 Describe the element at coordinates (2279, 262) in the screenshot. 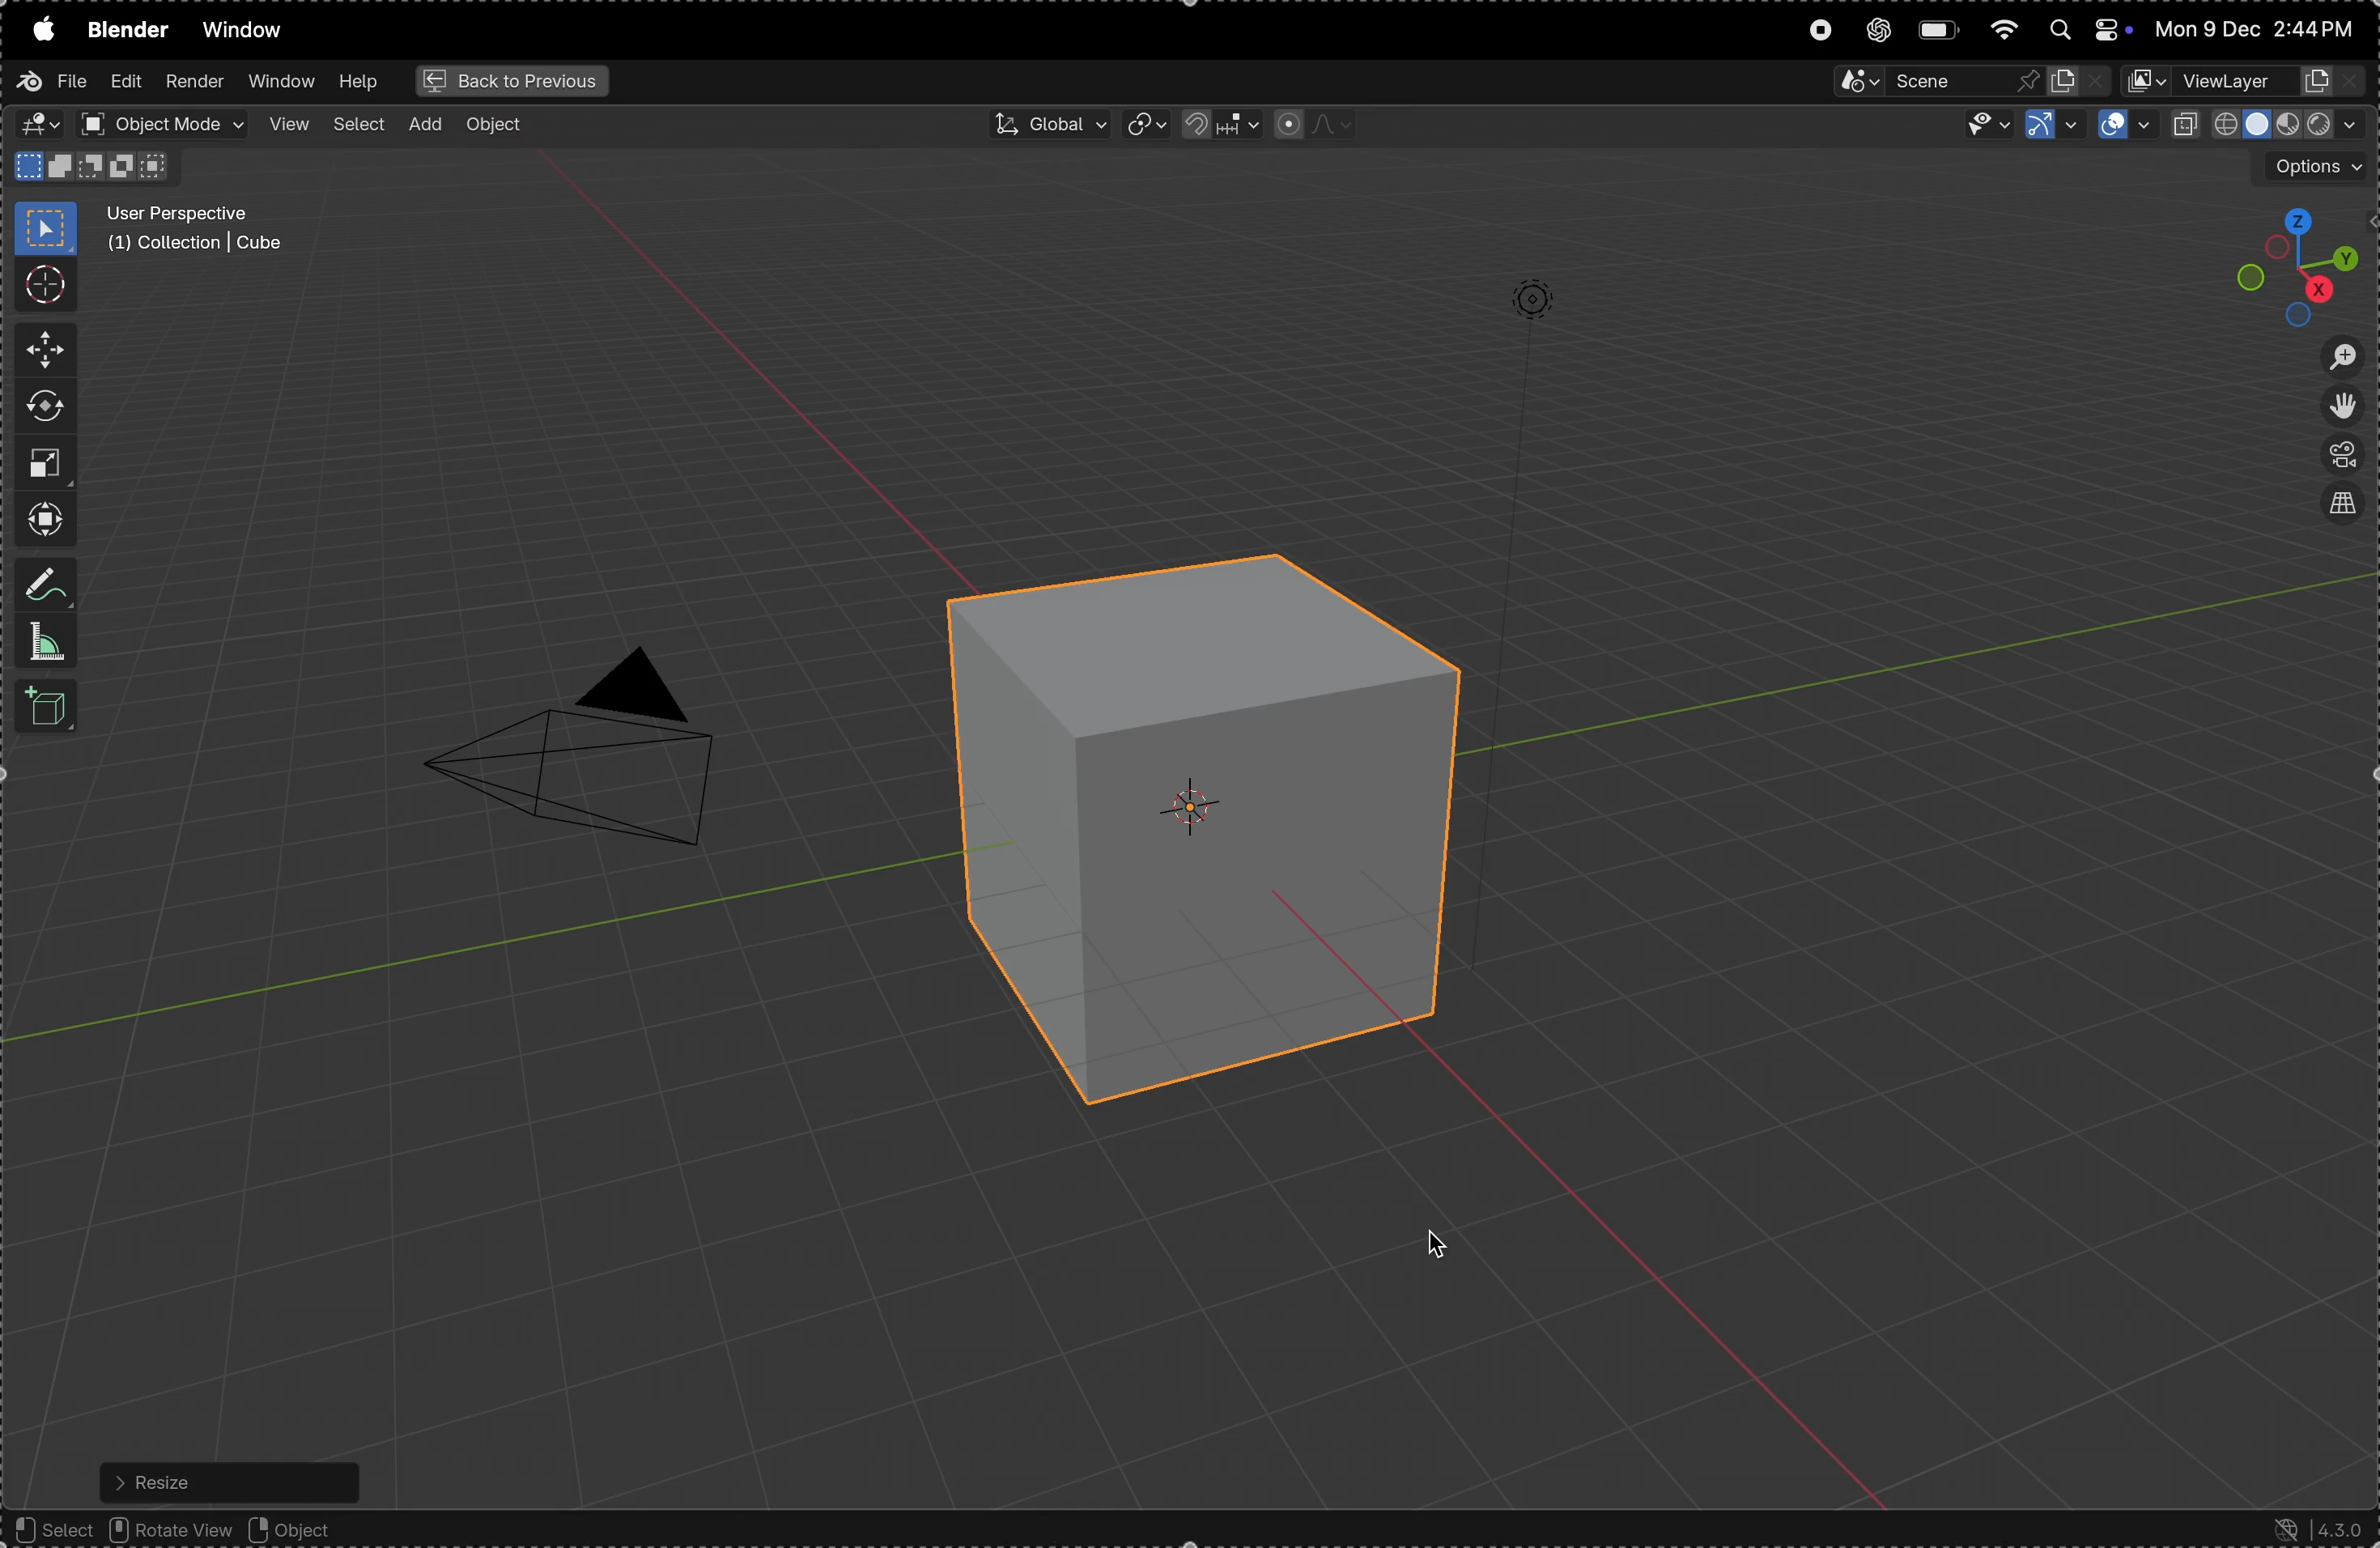

I see `view point` at that location.